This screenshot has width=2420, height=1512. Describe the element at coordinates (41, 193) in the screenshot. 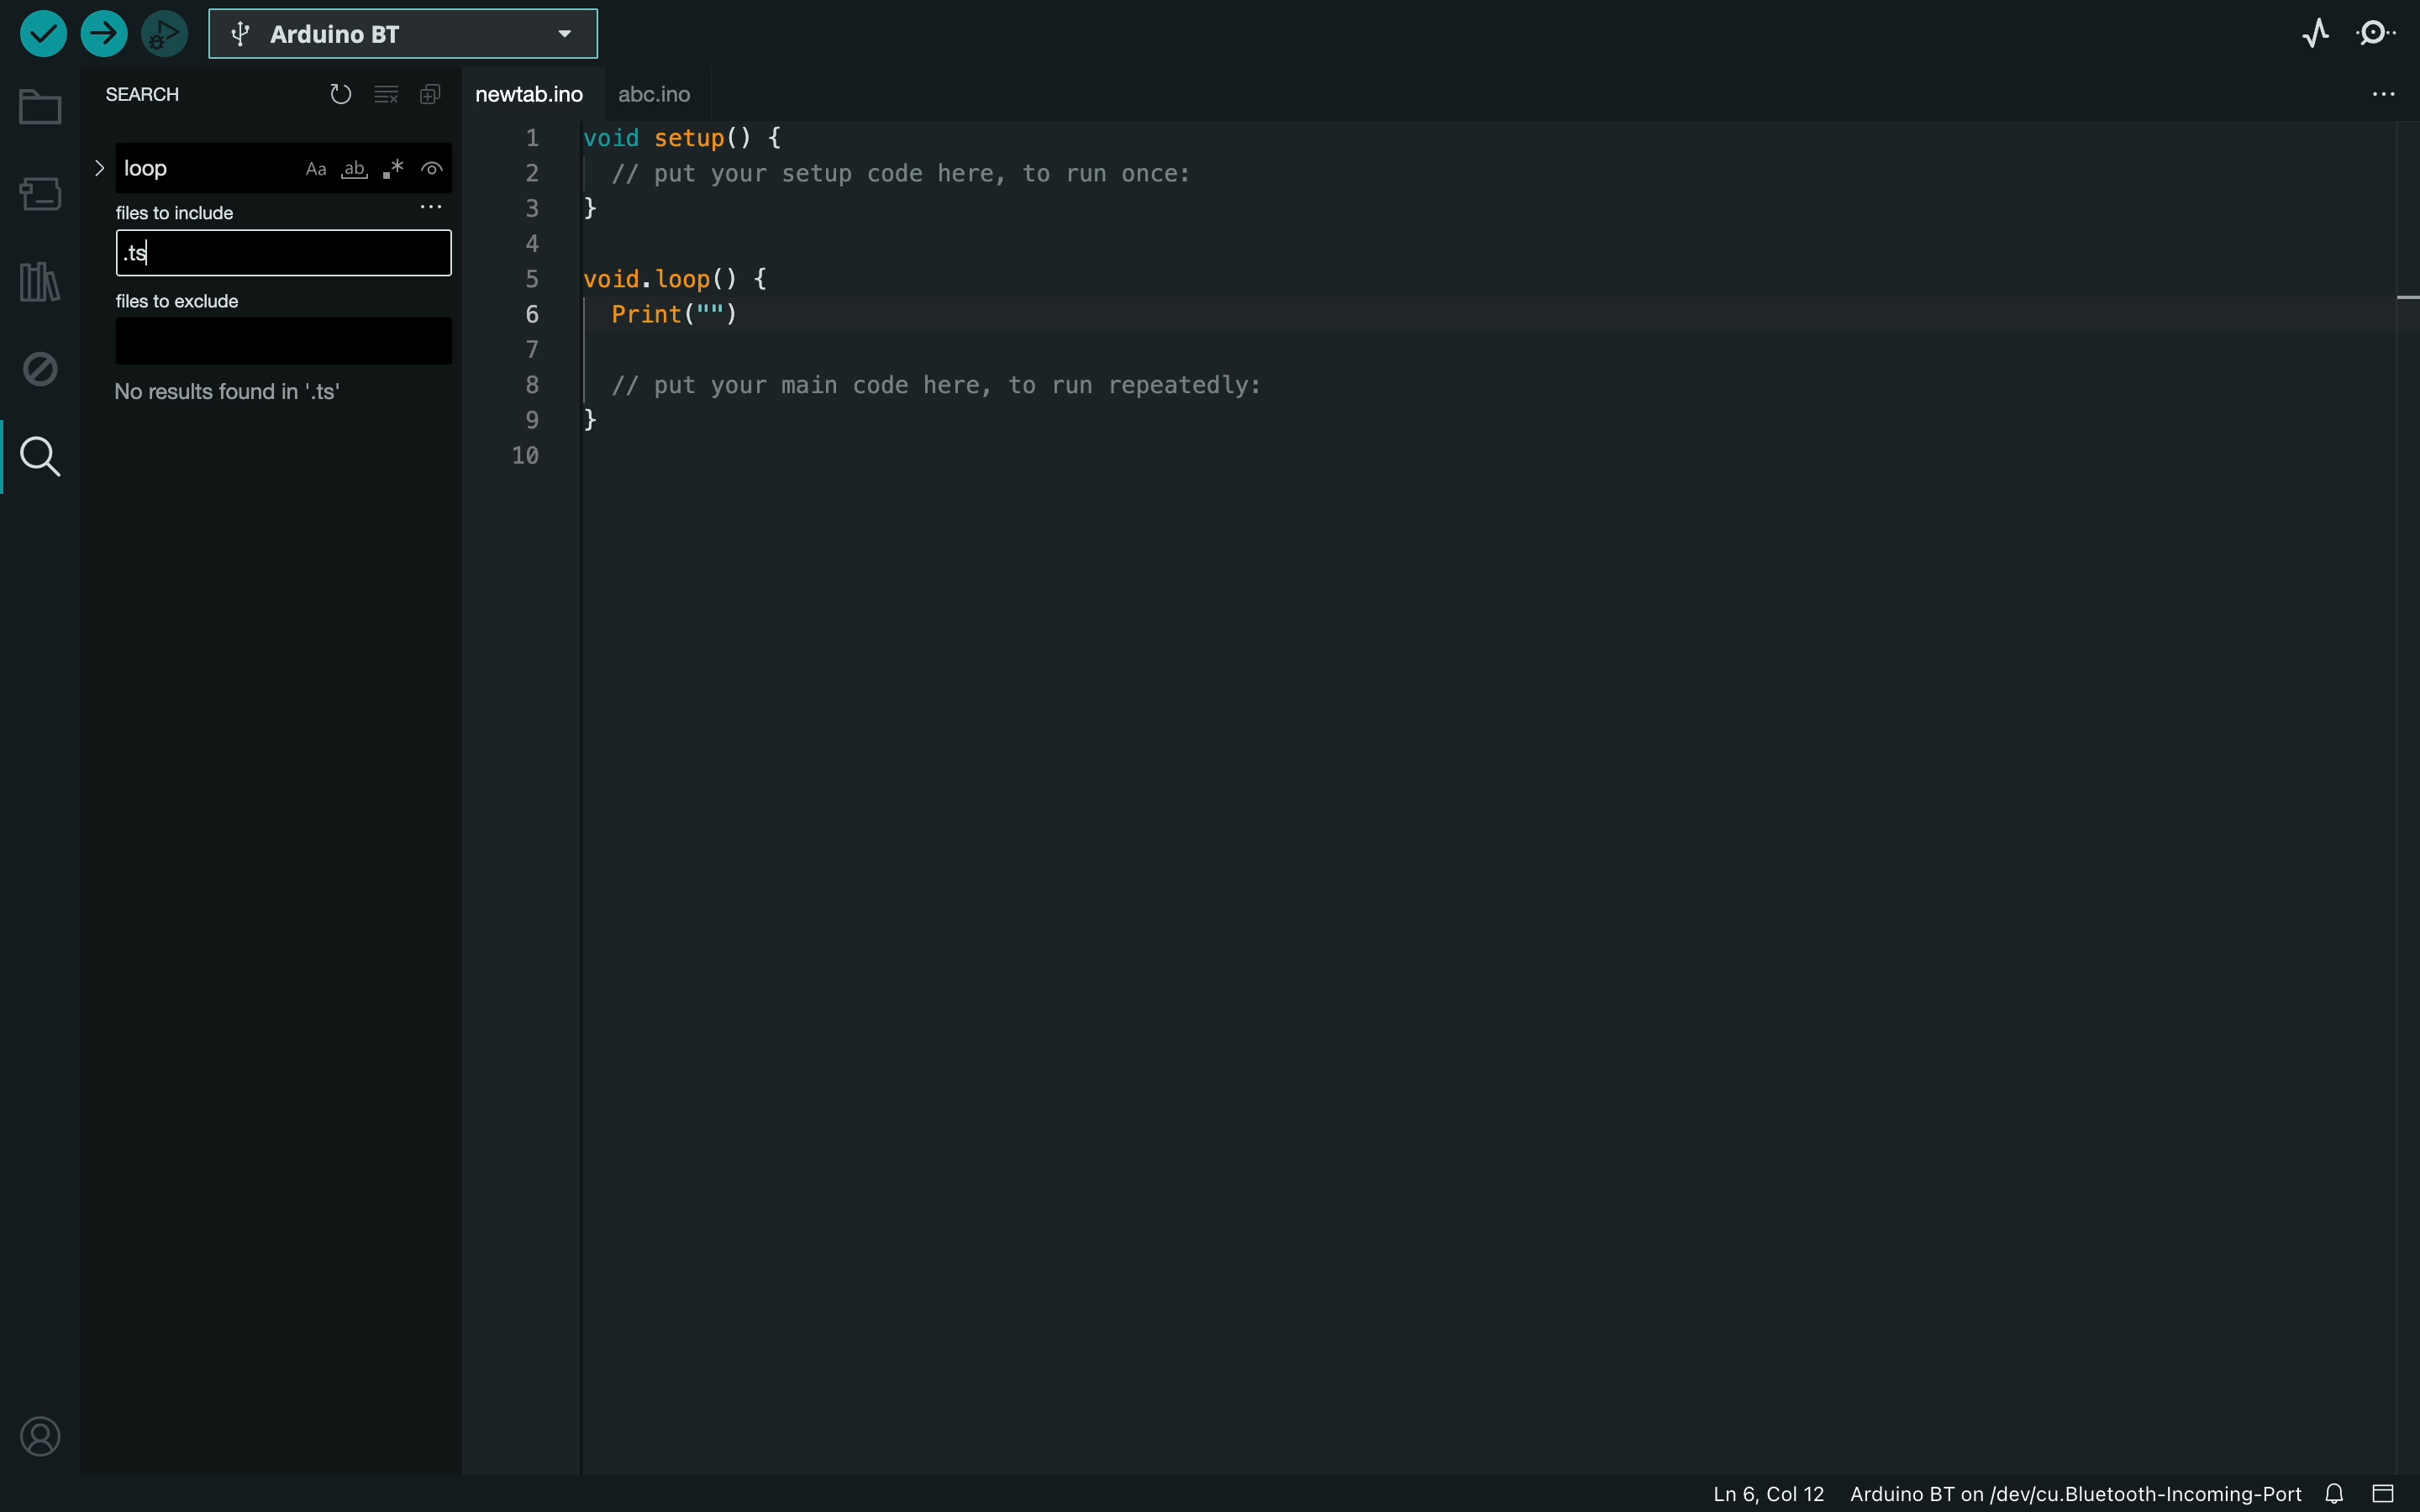

I see `board manager` at that location.